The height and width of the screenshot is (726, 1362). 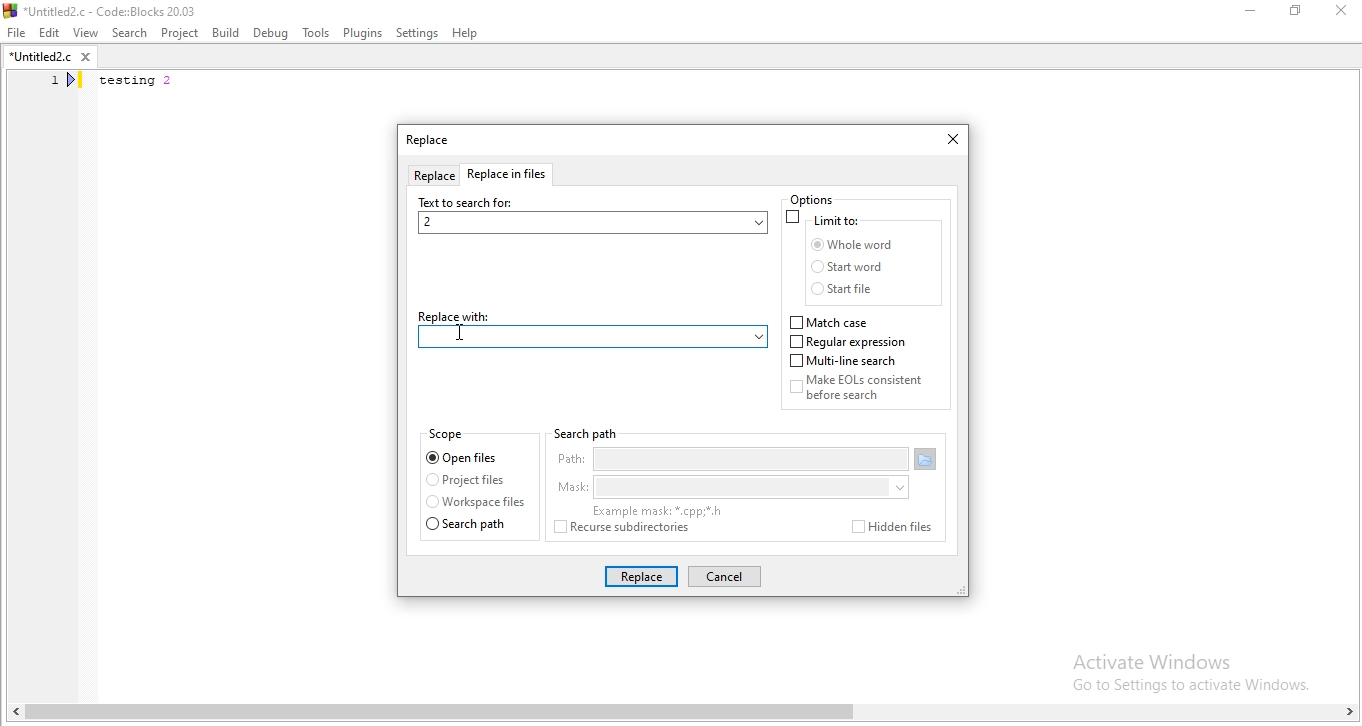 I want to click on mask, so click(x=729, y=488).